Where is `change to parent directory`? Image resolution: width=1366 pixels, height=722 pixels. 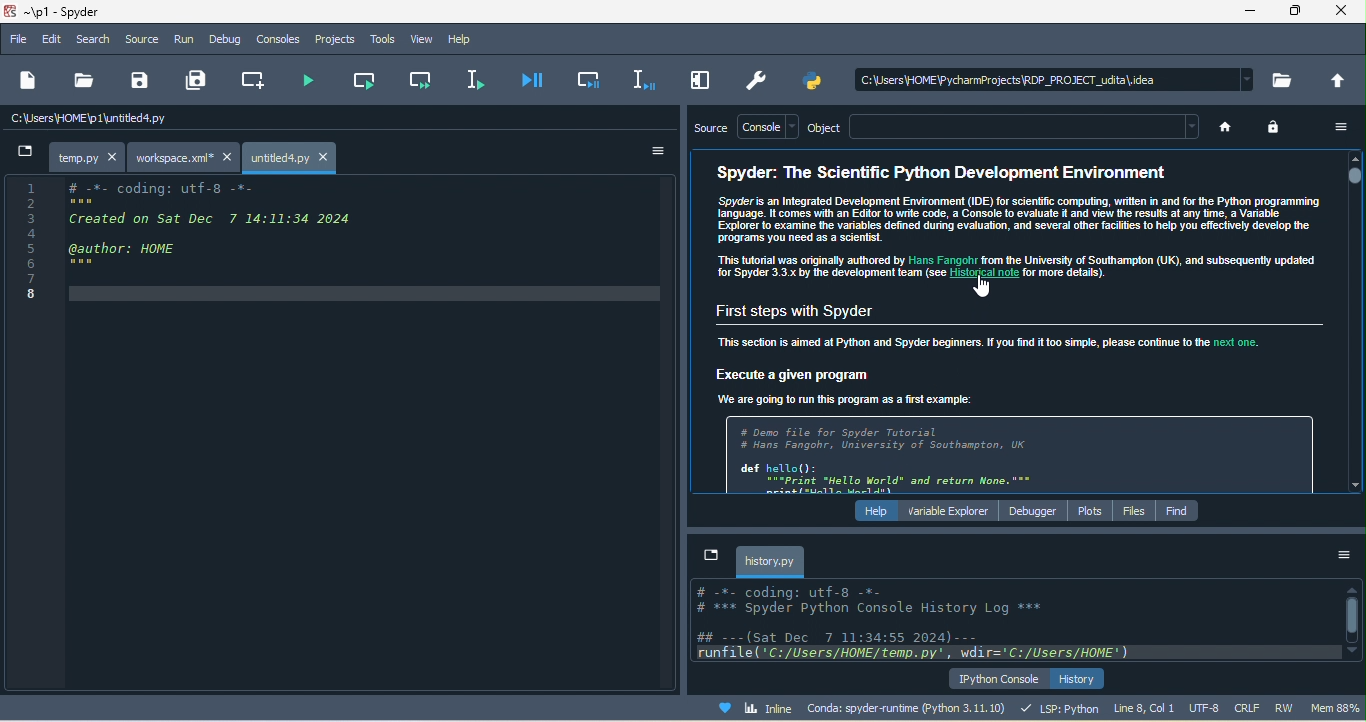 change to parent directory is located at coordinates (1334, 81).